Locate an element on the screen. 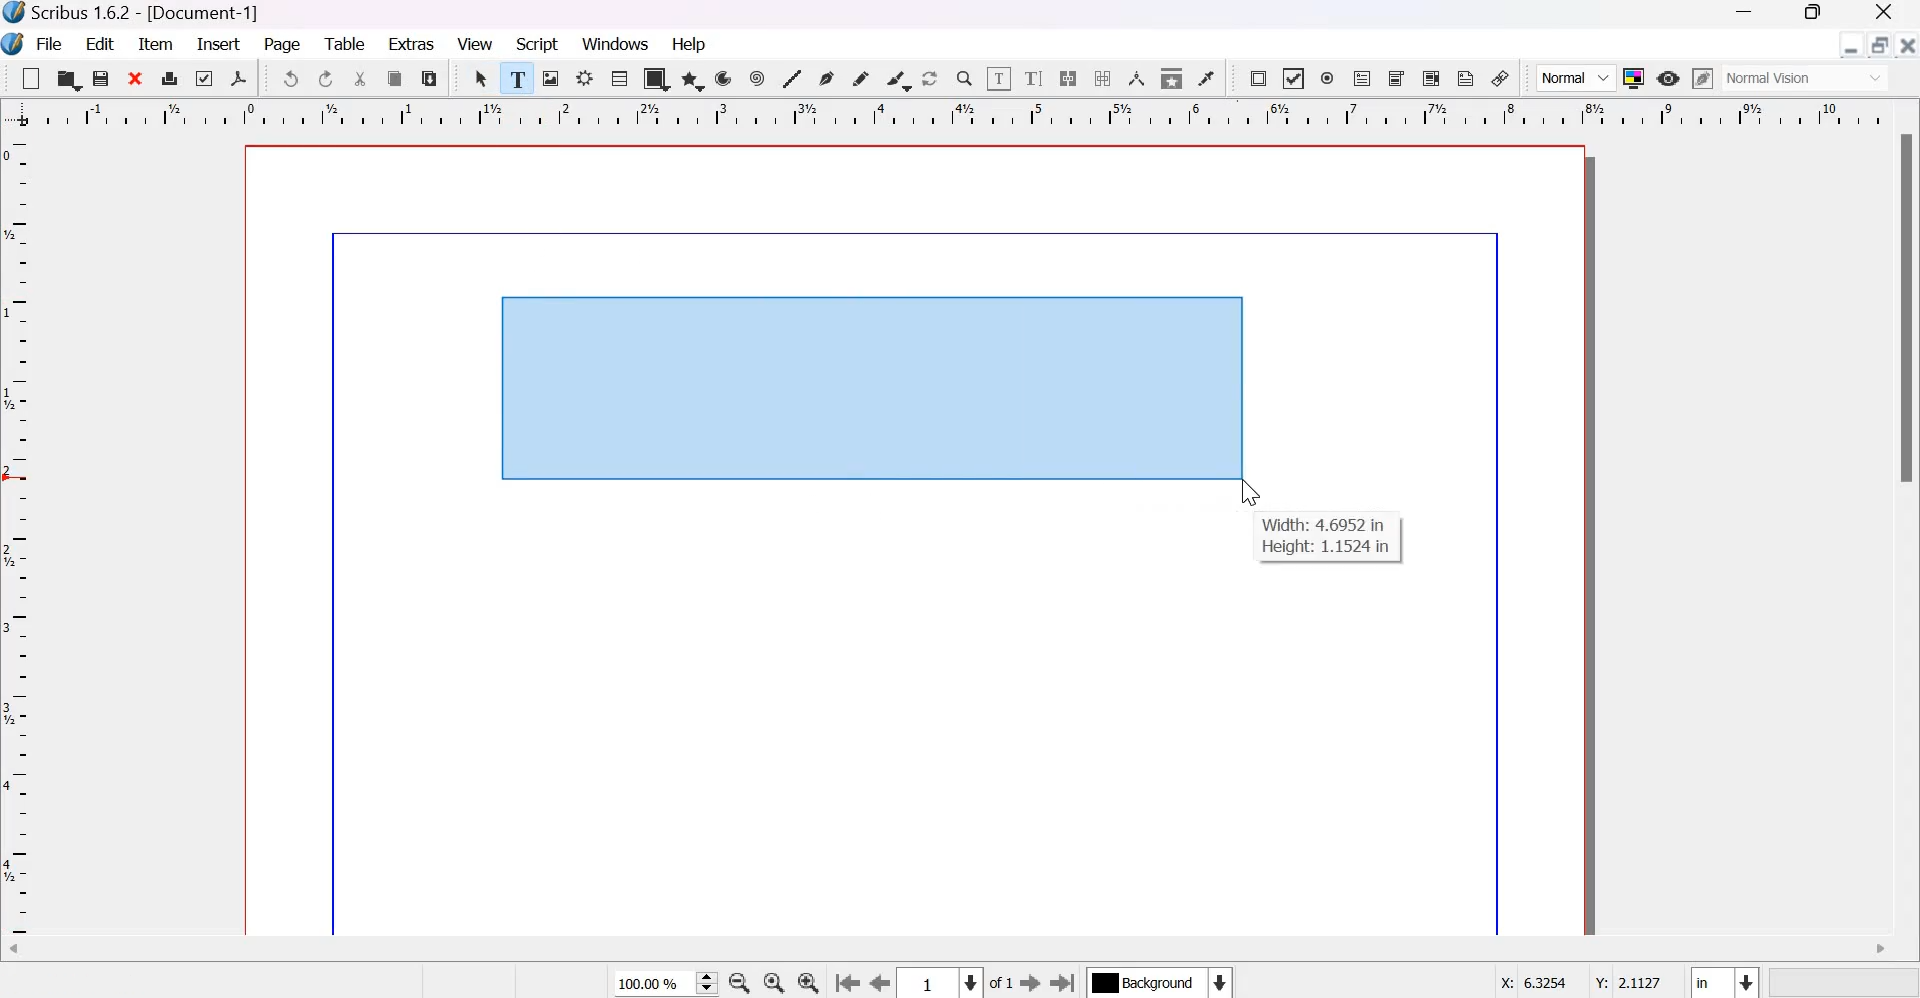 Image resolution: width=1920 pixels, height=998 pixels. Edit is located at coordinates (102, 43).